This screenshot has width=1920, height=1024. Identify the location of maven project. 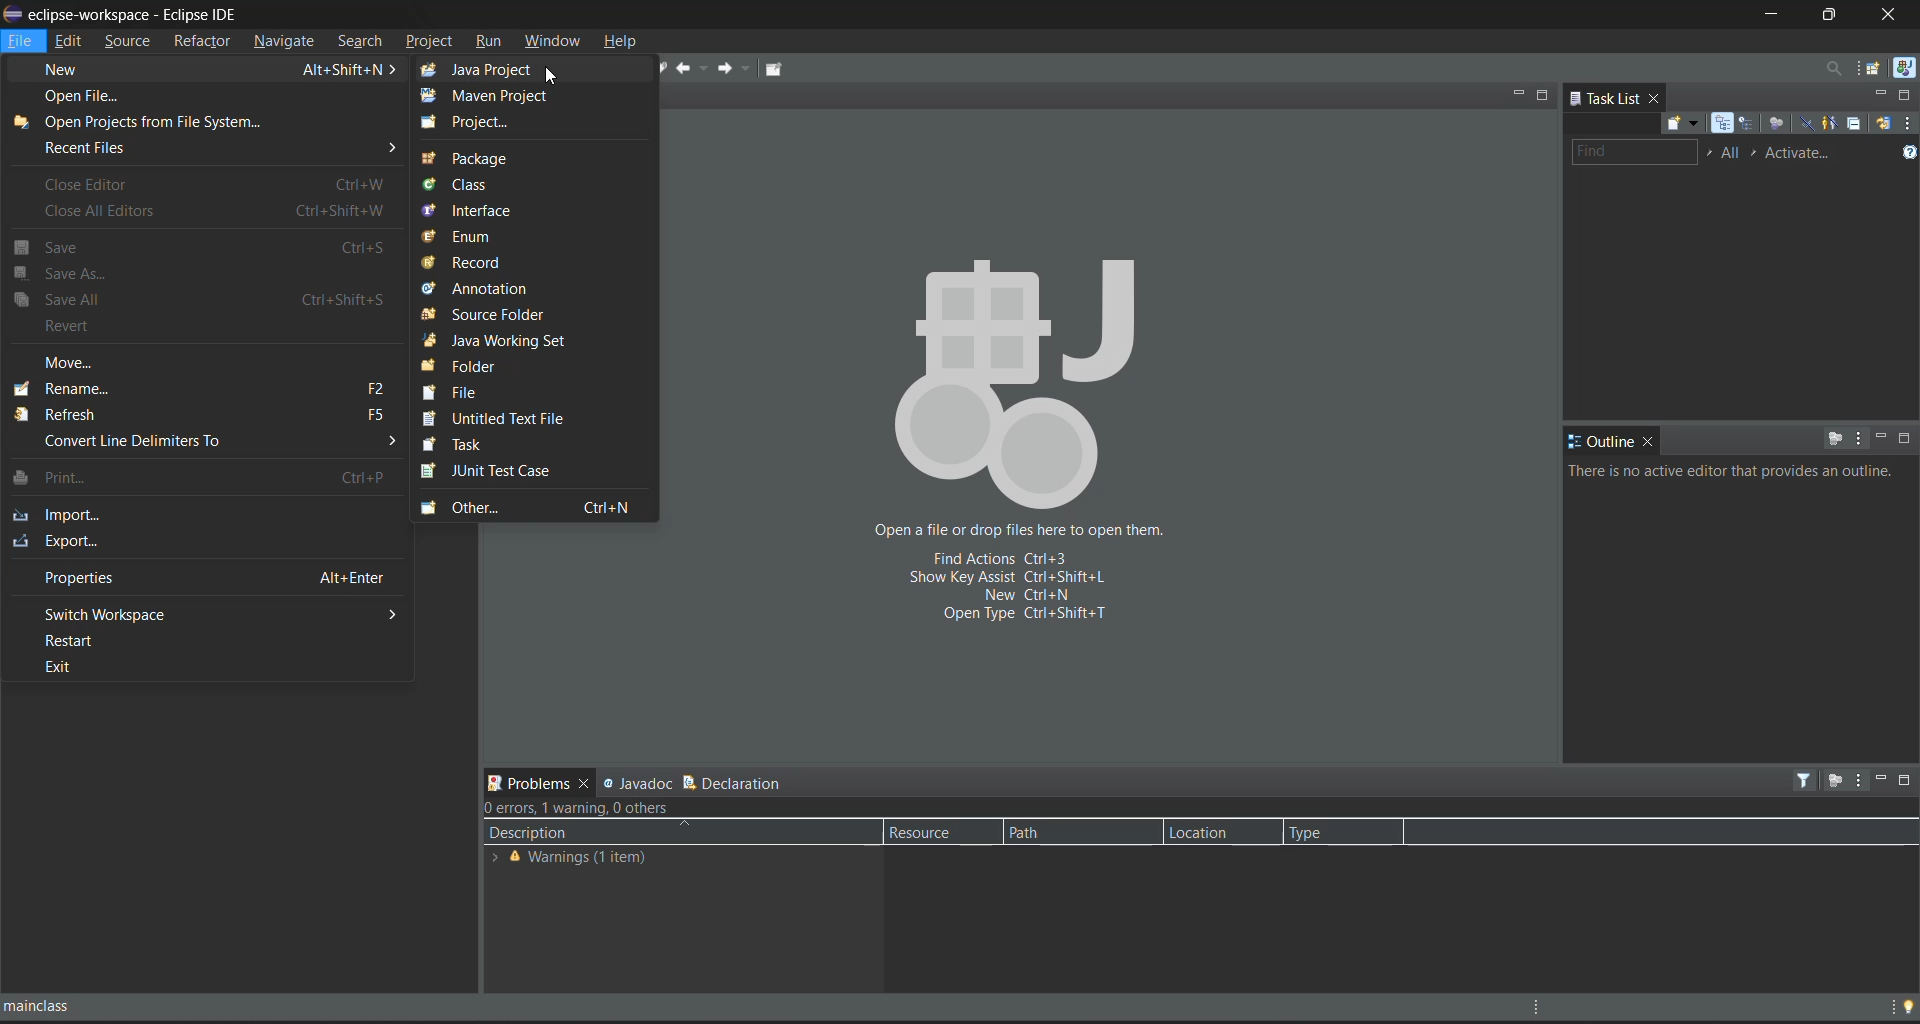
(503, 96).